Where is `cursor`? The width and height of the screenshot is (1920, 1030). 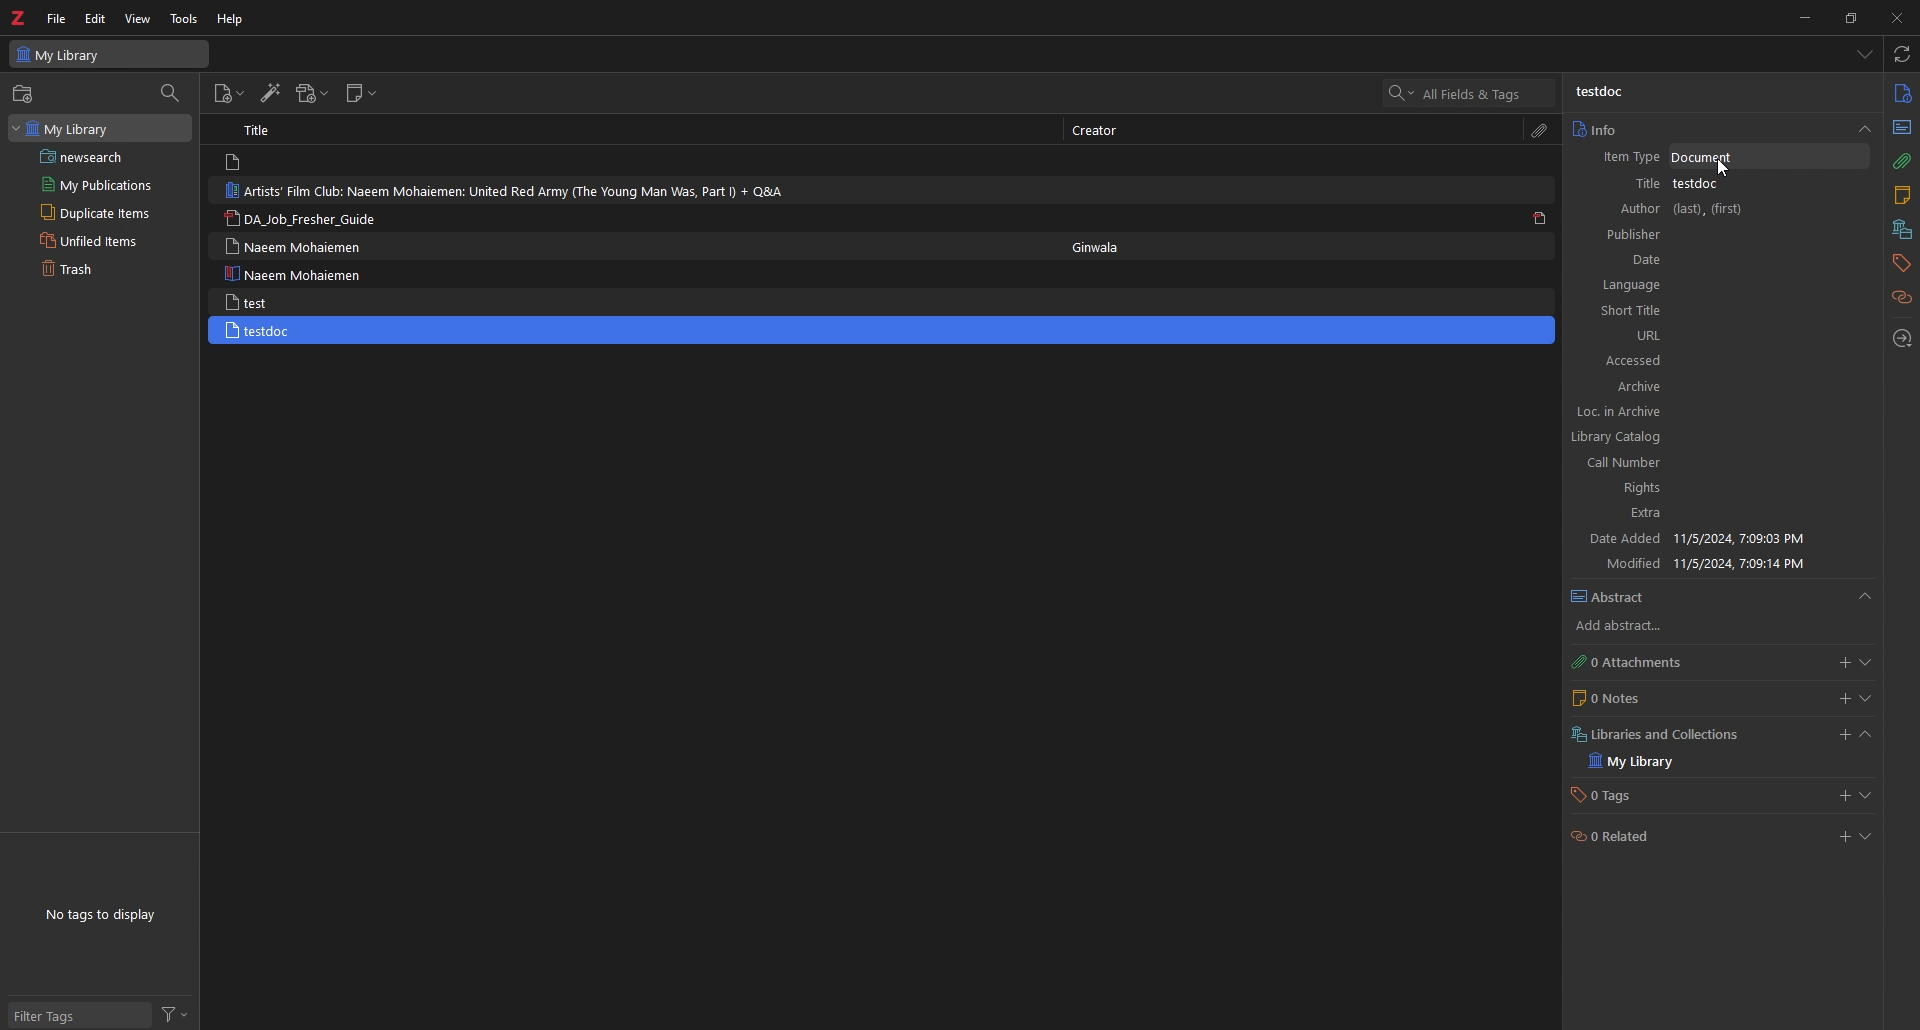 cursor is located at coordinates (1727, 168).